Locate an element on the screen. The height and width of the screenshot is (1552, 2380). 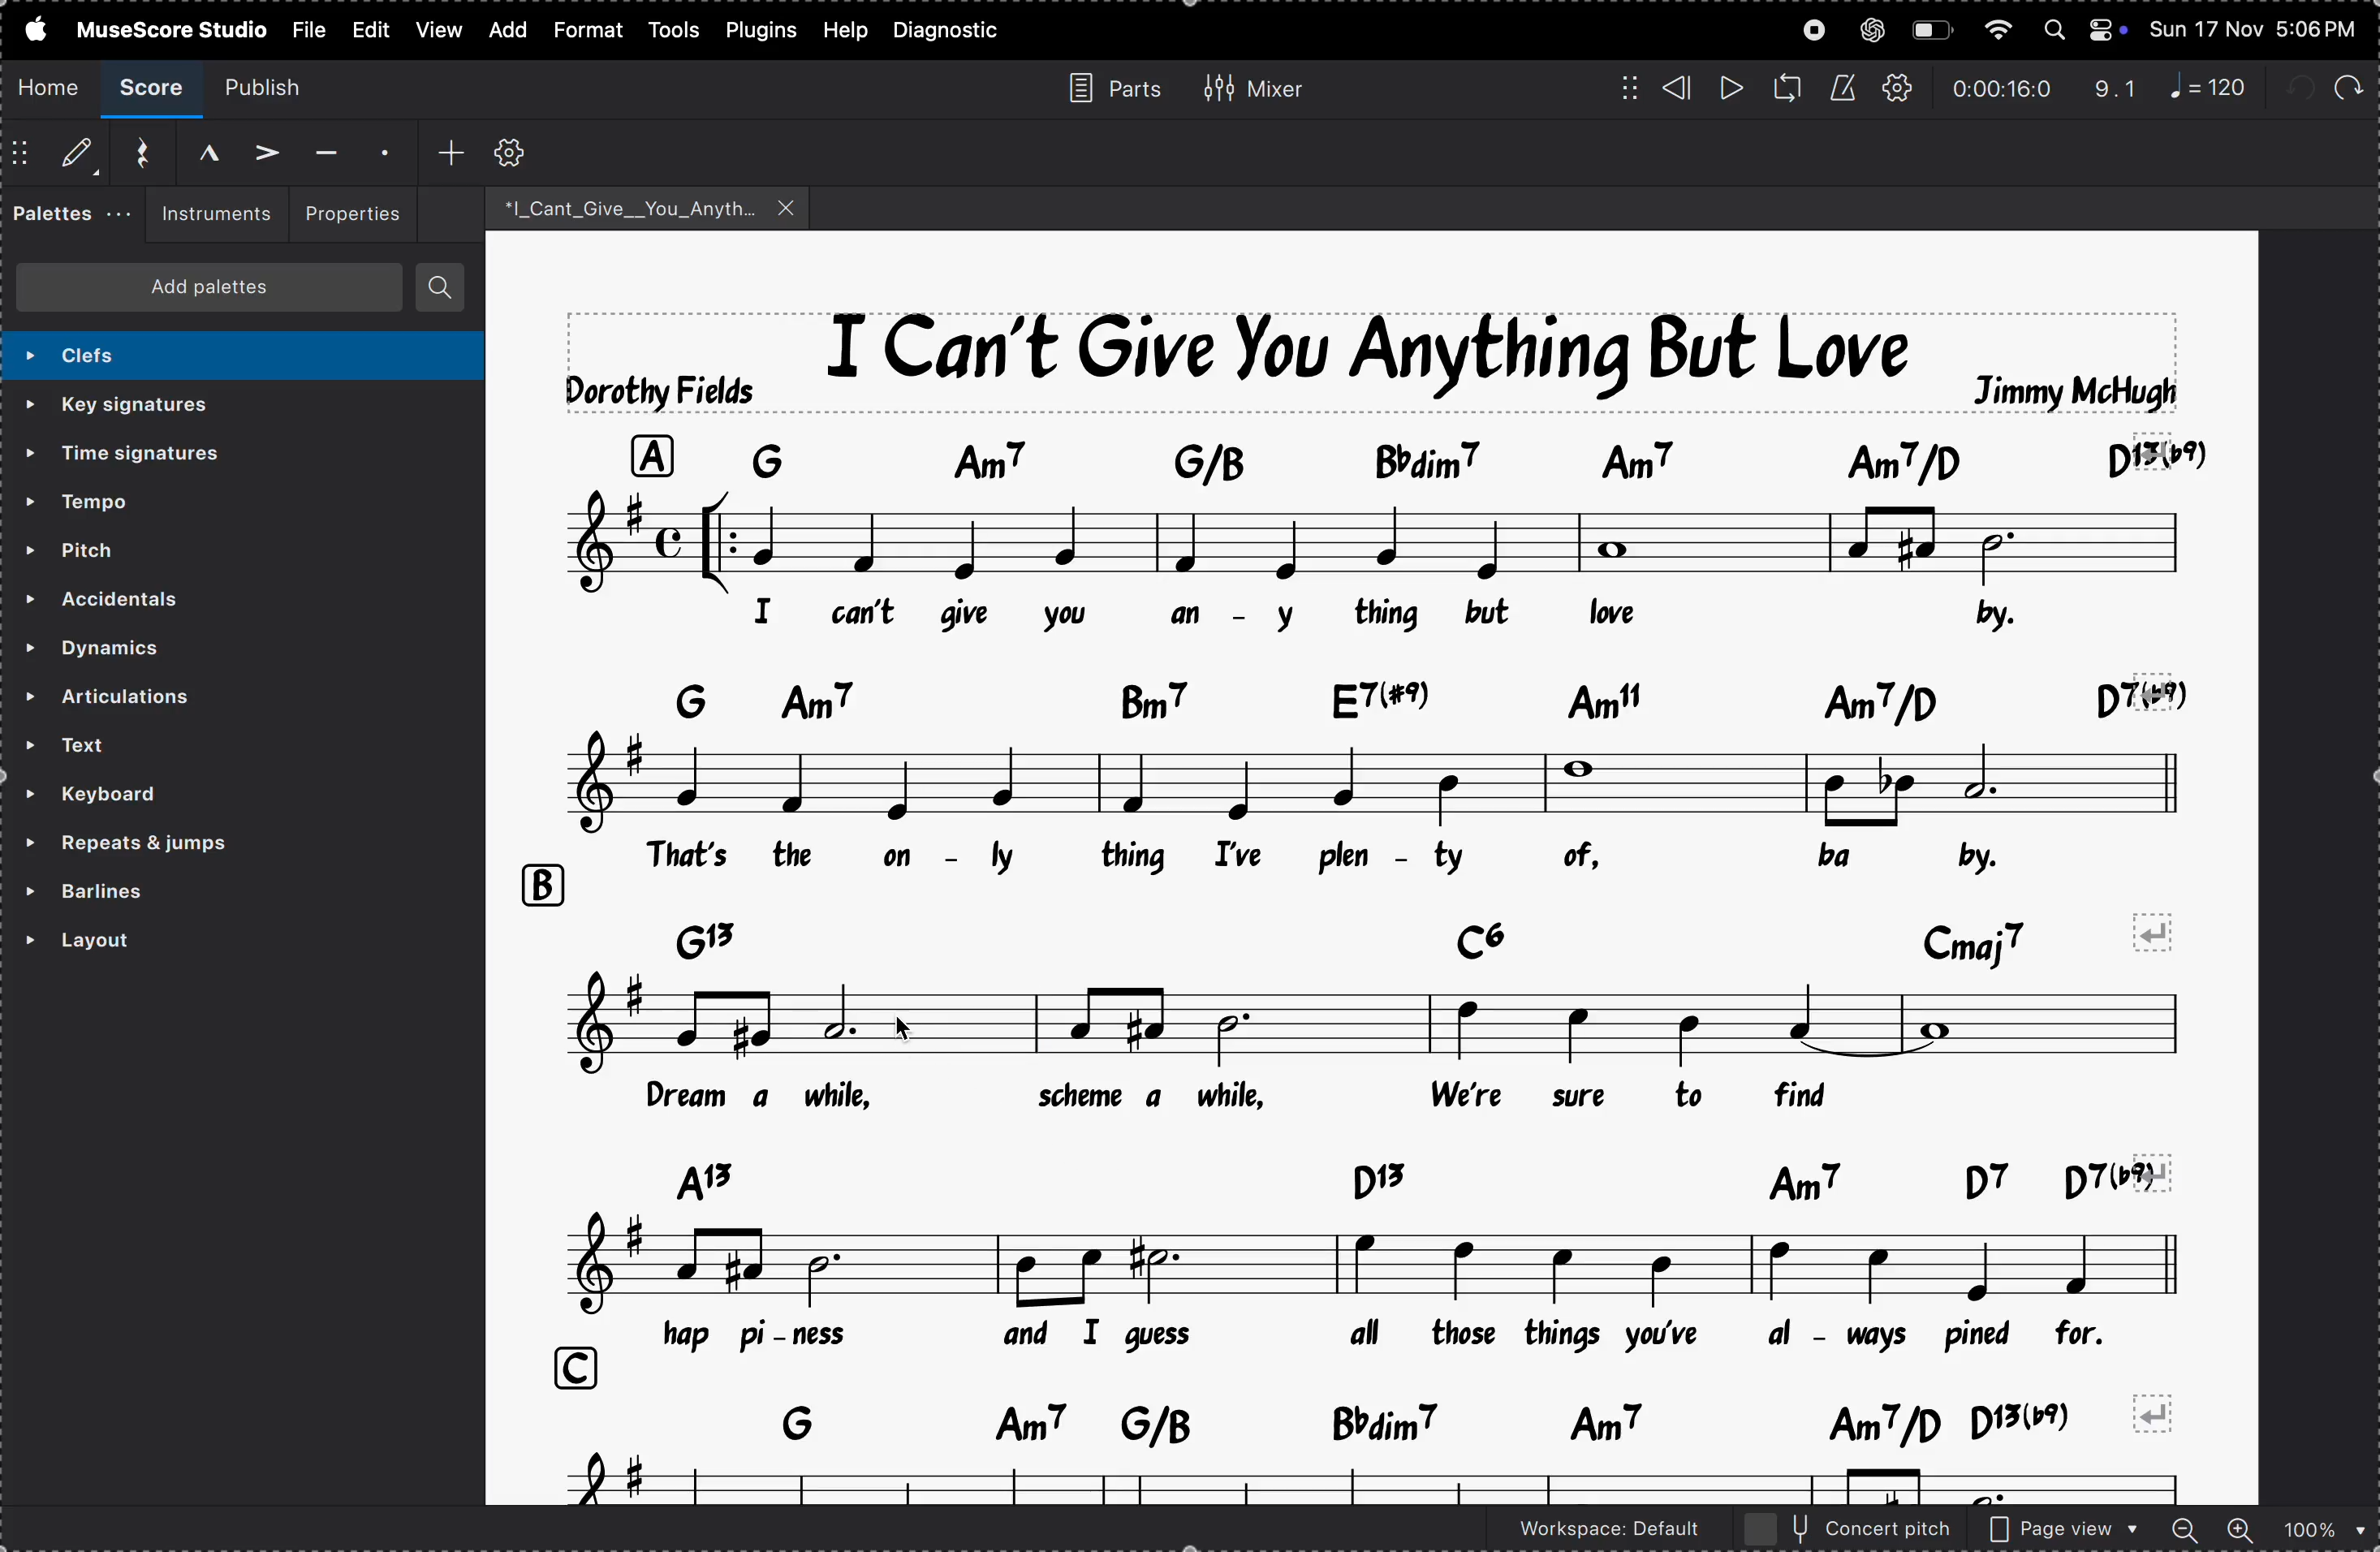
plugins is located at coordinates (762, 29).